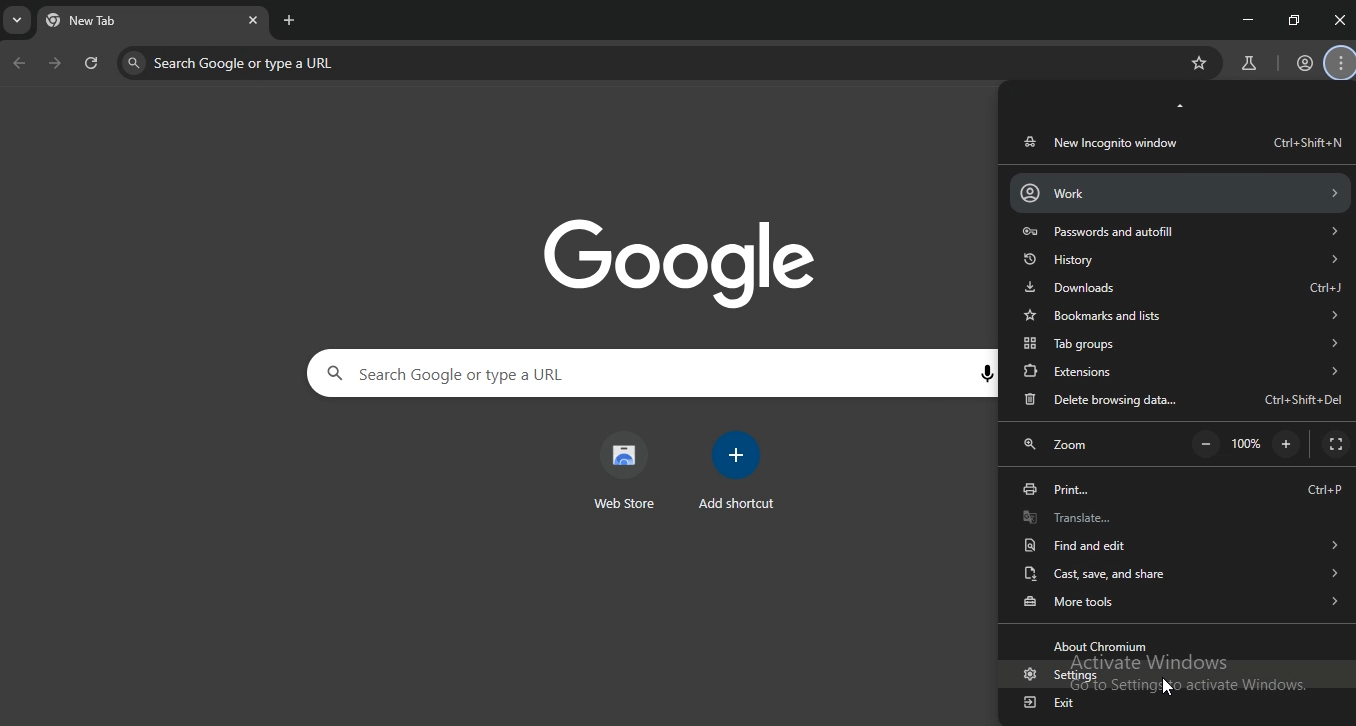  Describe the element at coordinates (1179, 231) in the screenshot. I see `passwords and autofill` at that location.